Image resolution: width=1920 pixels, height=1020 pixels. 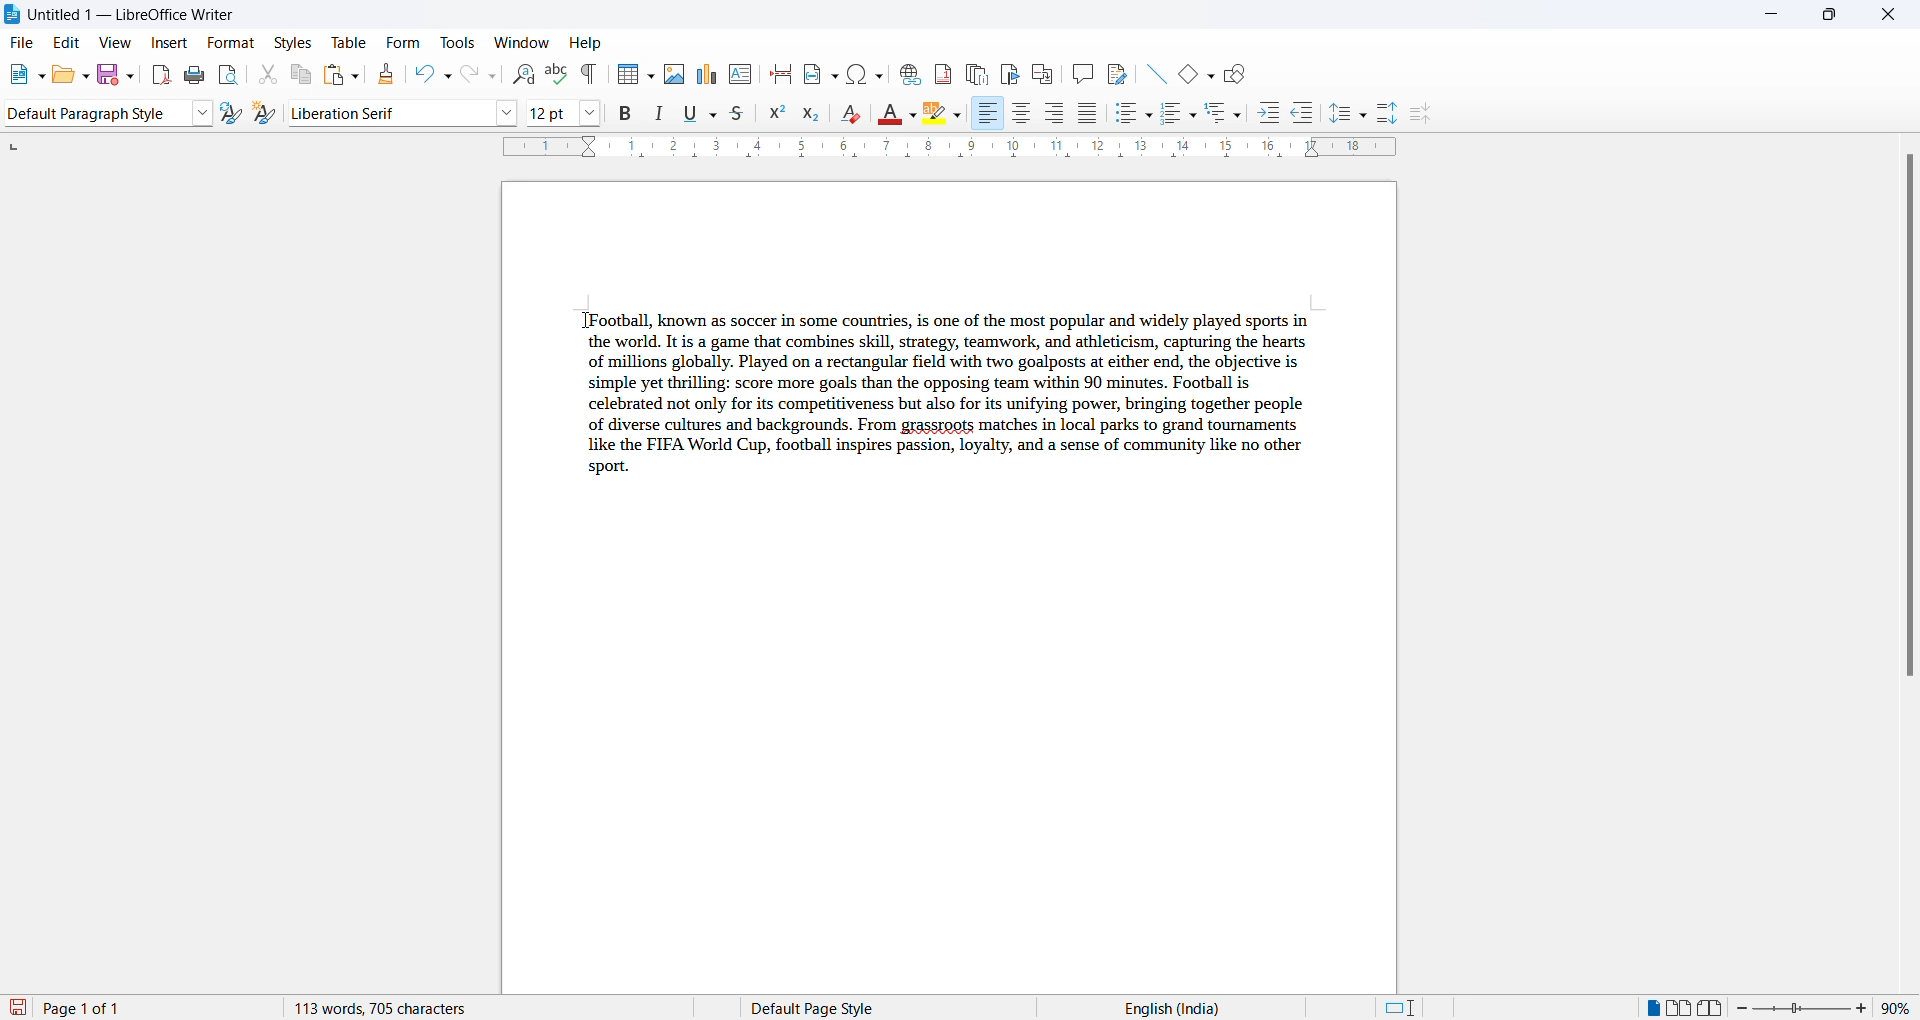 What do you see at coordinates (431, 1008) in the screenshot?
I see `word and character count` at bounding box center [431, 1008].